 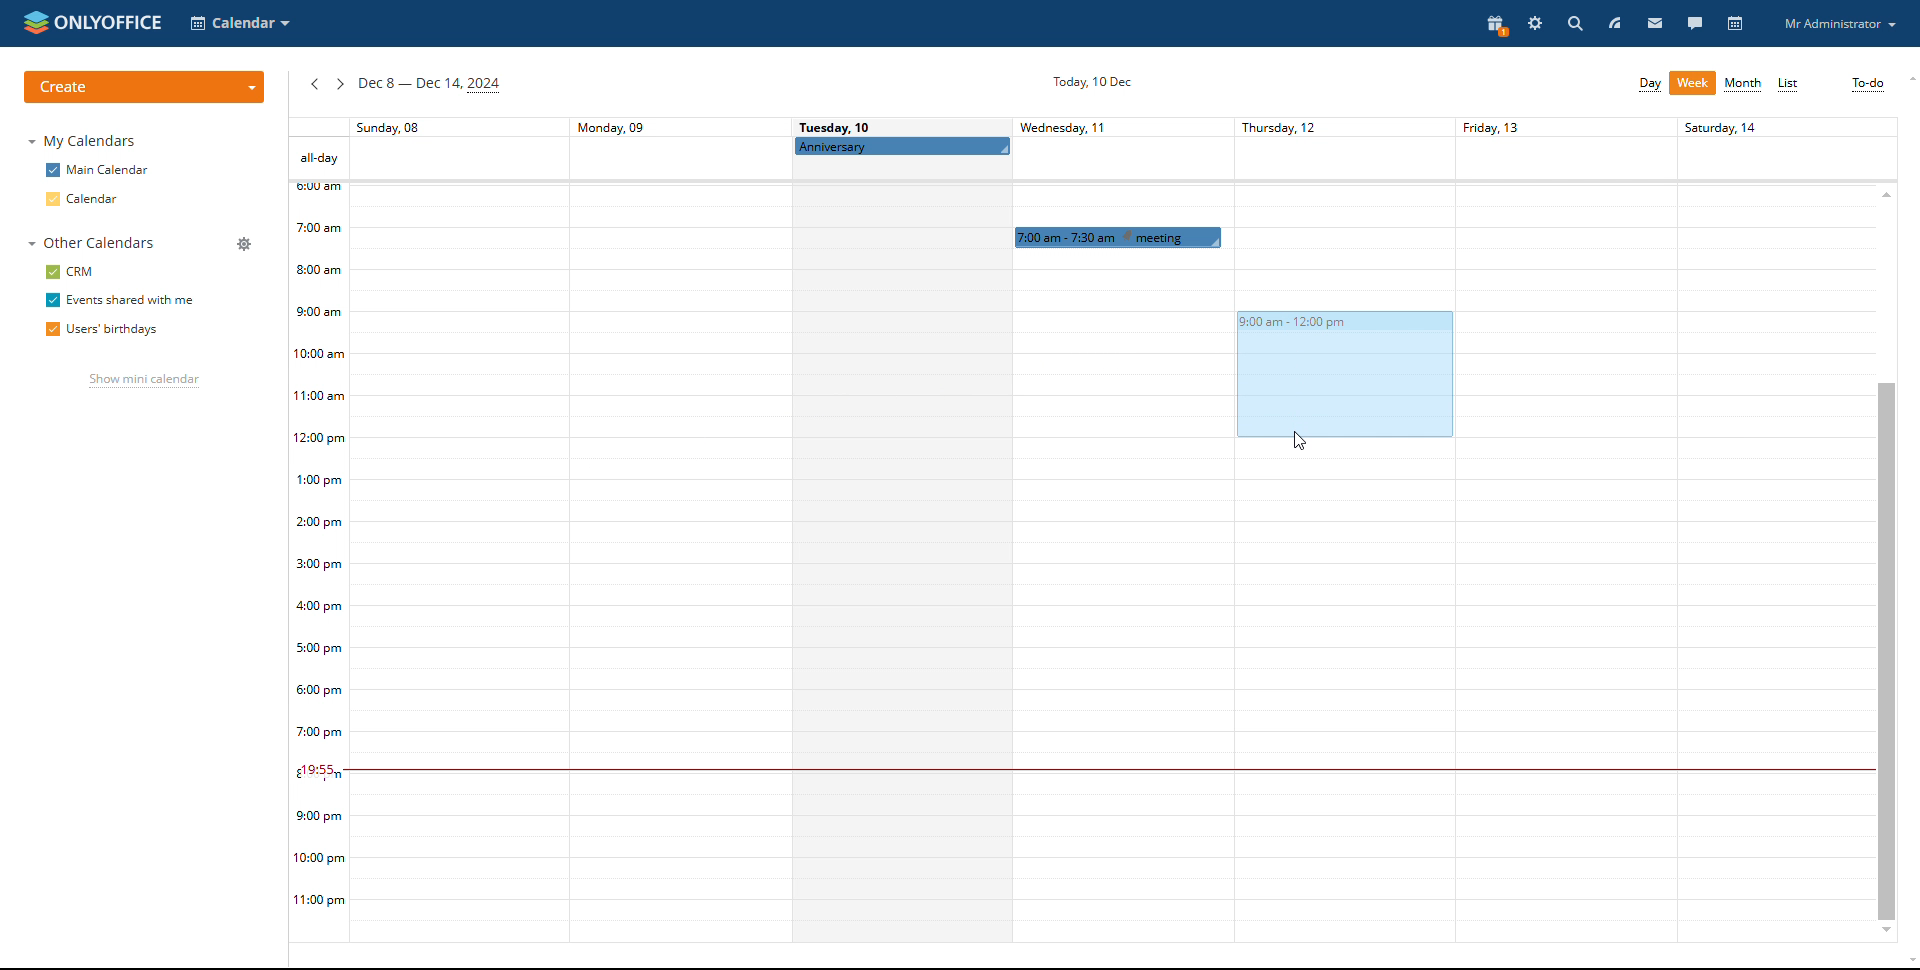 What do you see at coordinates (1774, 526) in the screenshot?
I see `` at bounding box center [1774, 526].